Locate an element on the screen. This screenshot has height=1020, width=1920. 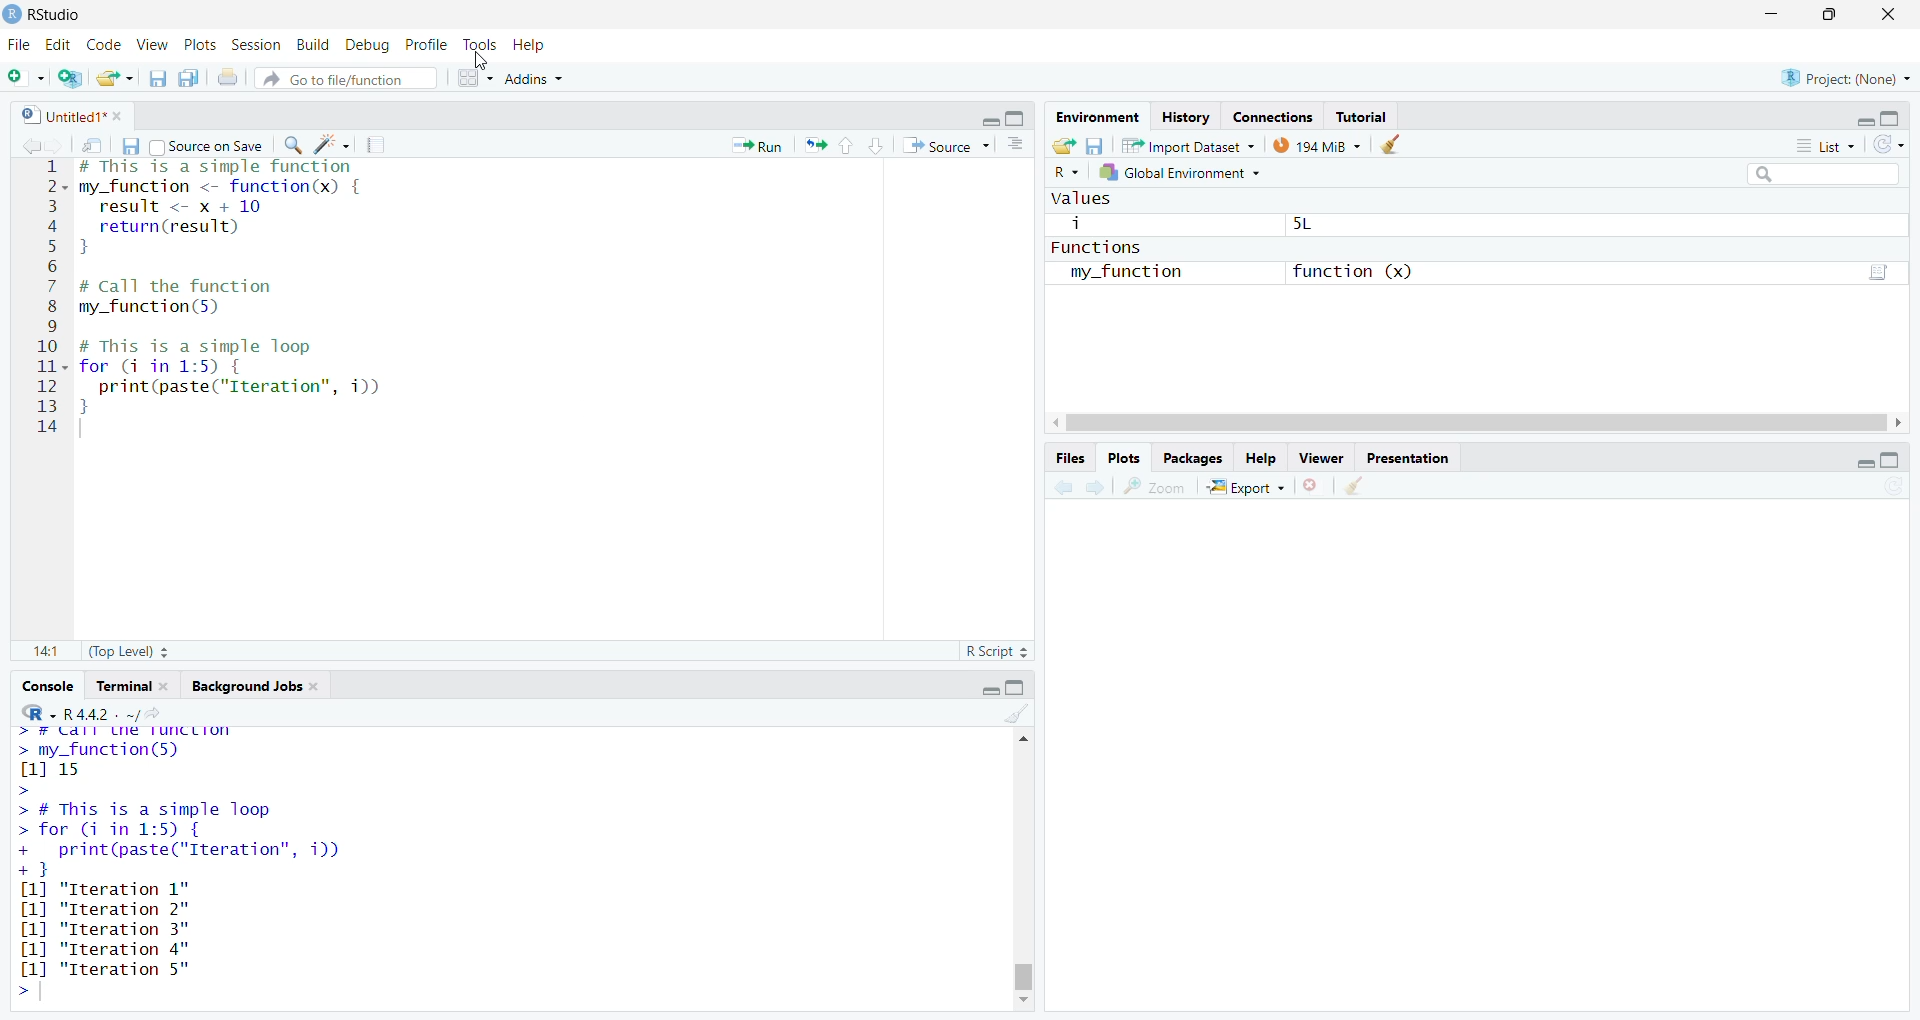
14:1 is located at coordinates (45, 653).